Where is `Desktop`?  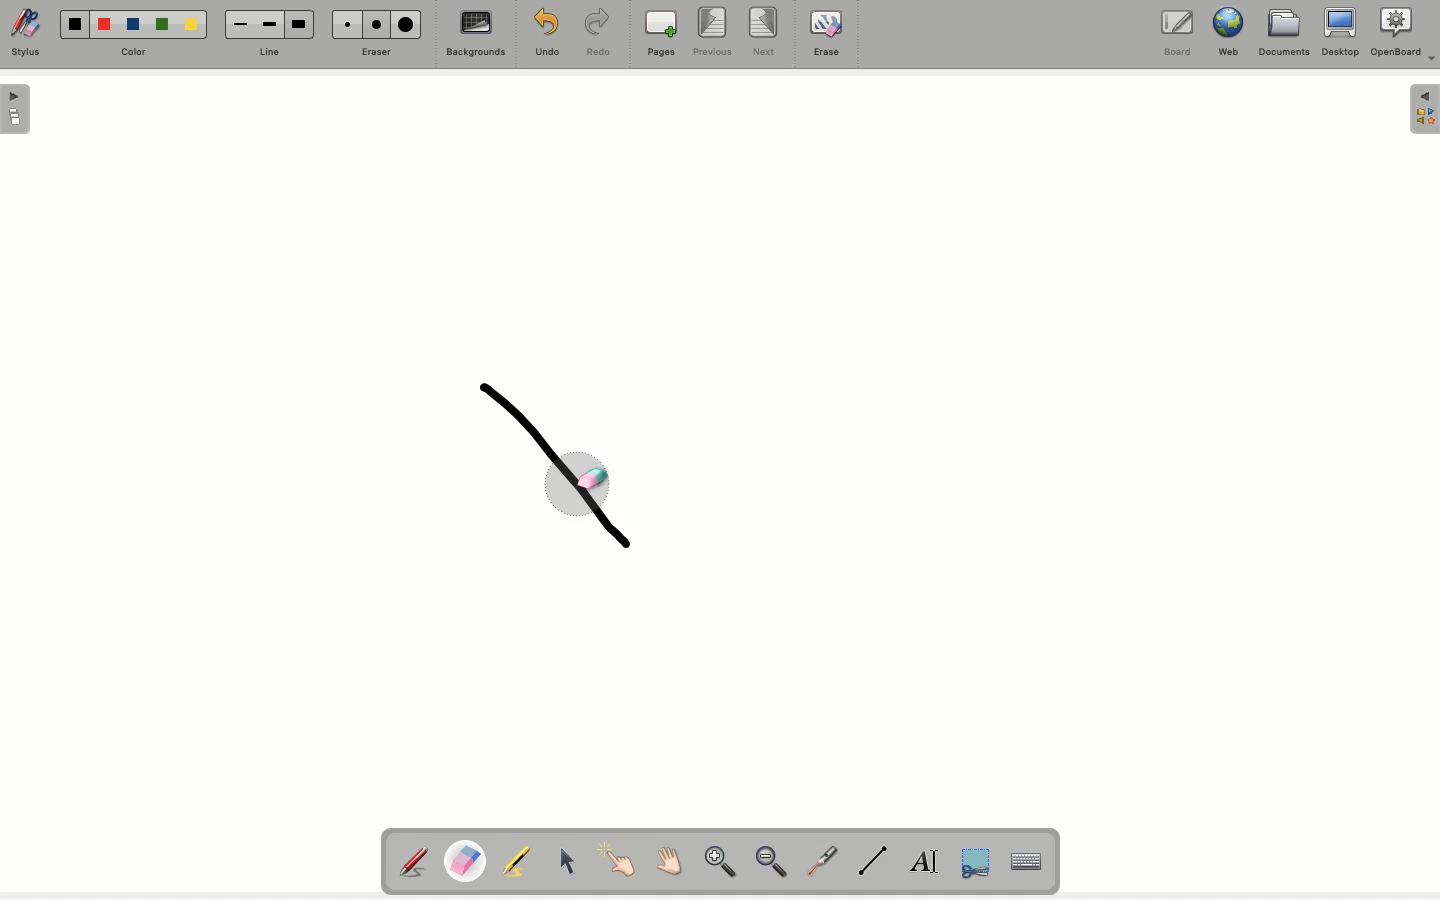
Desktop is located at coordinates (1339, 34).